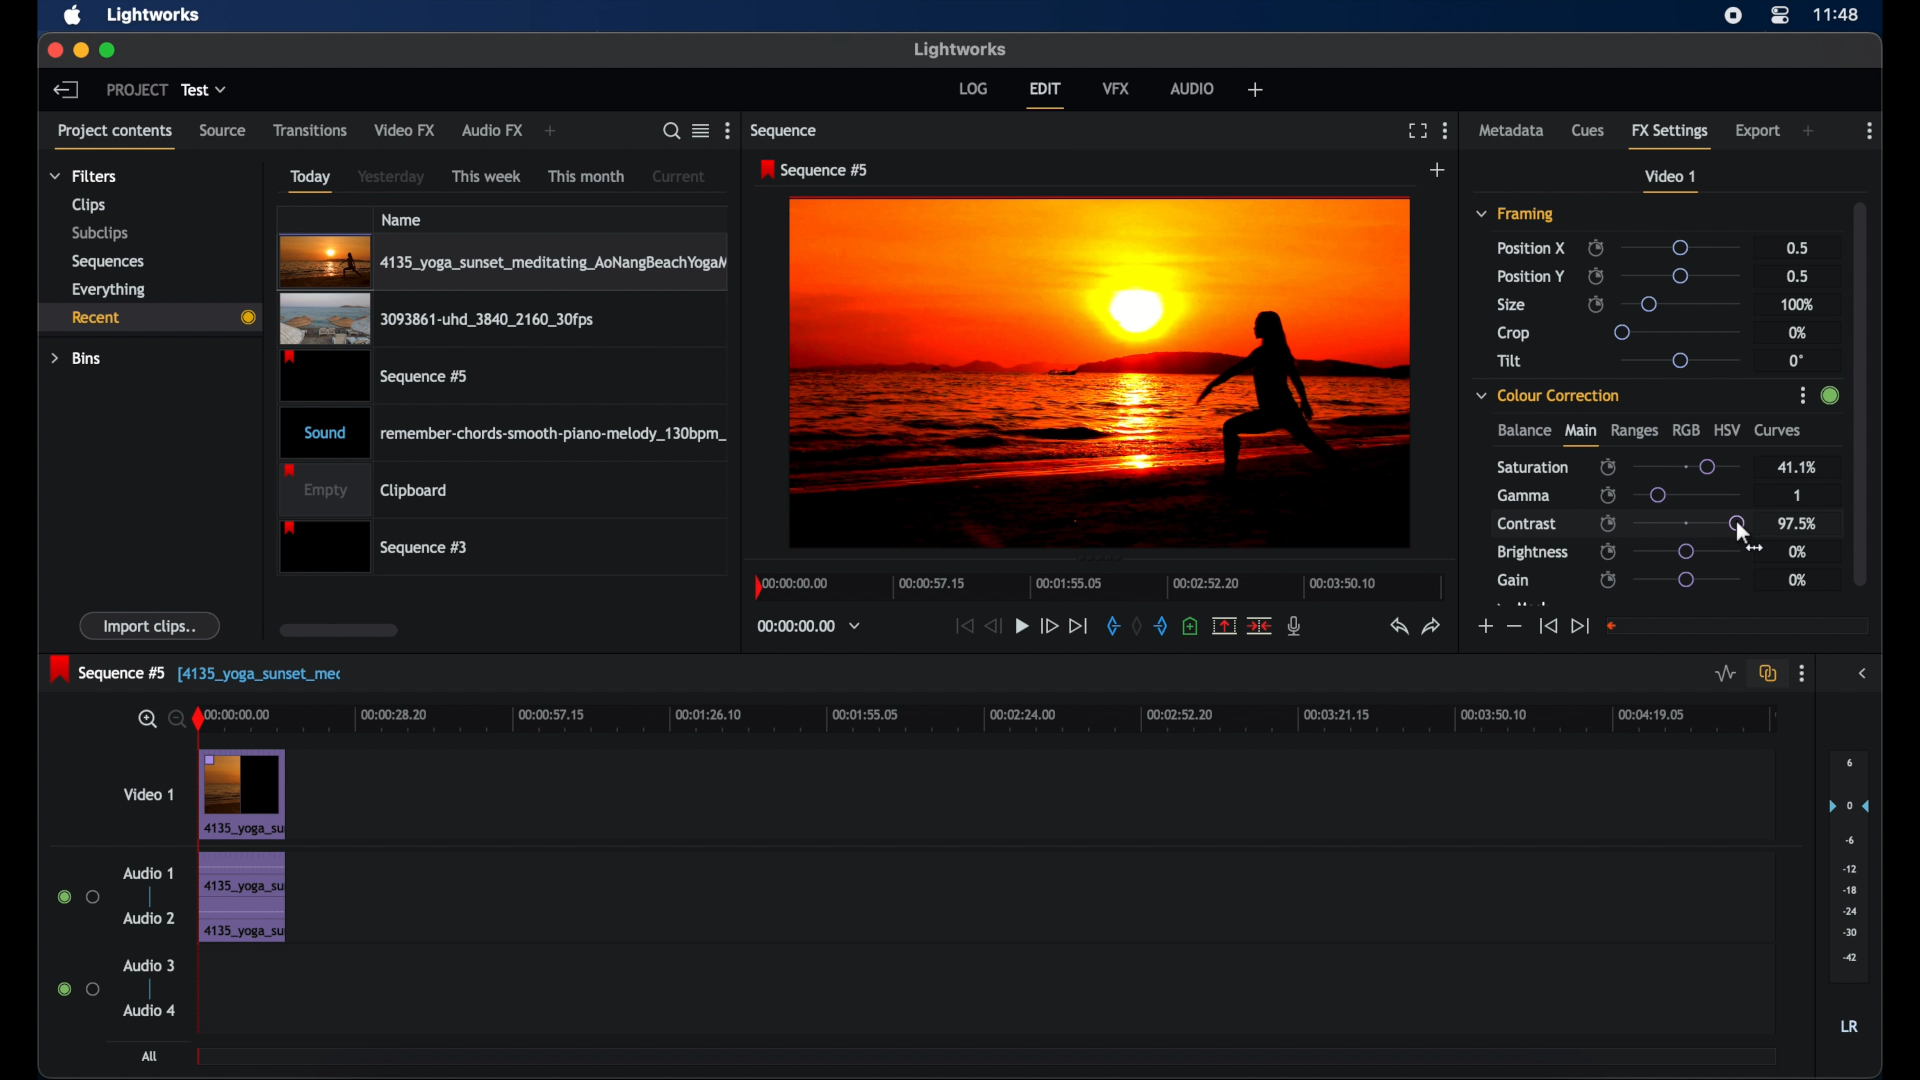 This screenshot has width=1920, height=1080. What do you see at coordinates (1580, 625) in the screenshot?
I see `jump to end` at bounding box center [1580, 625].